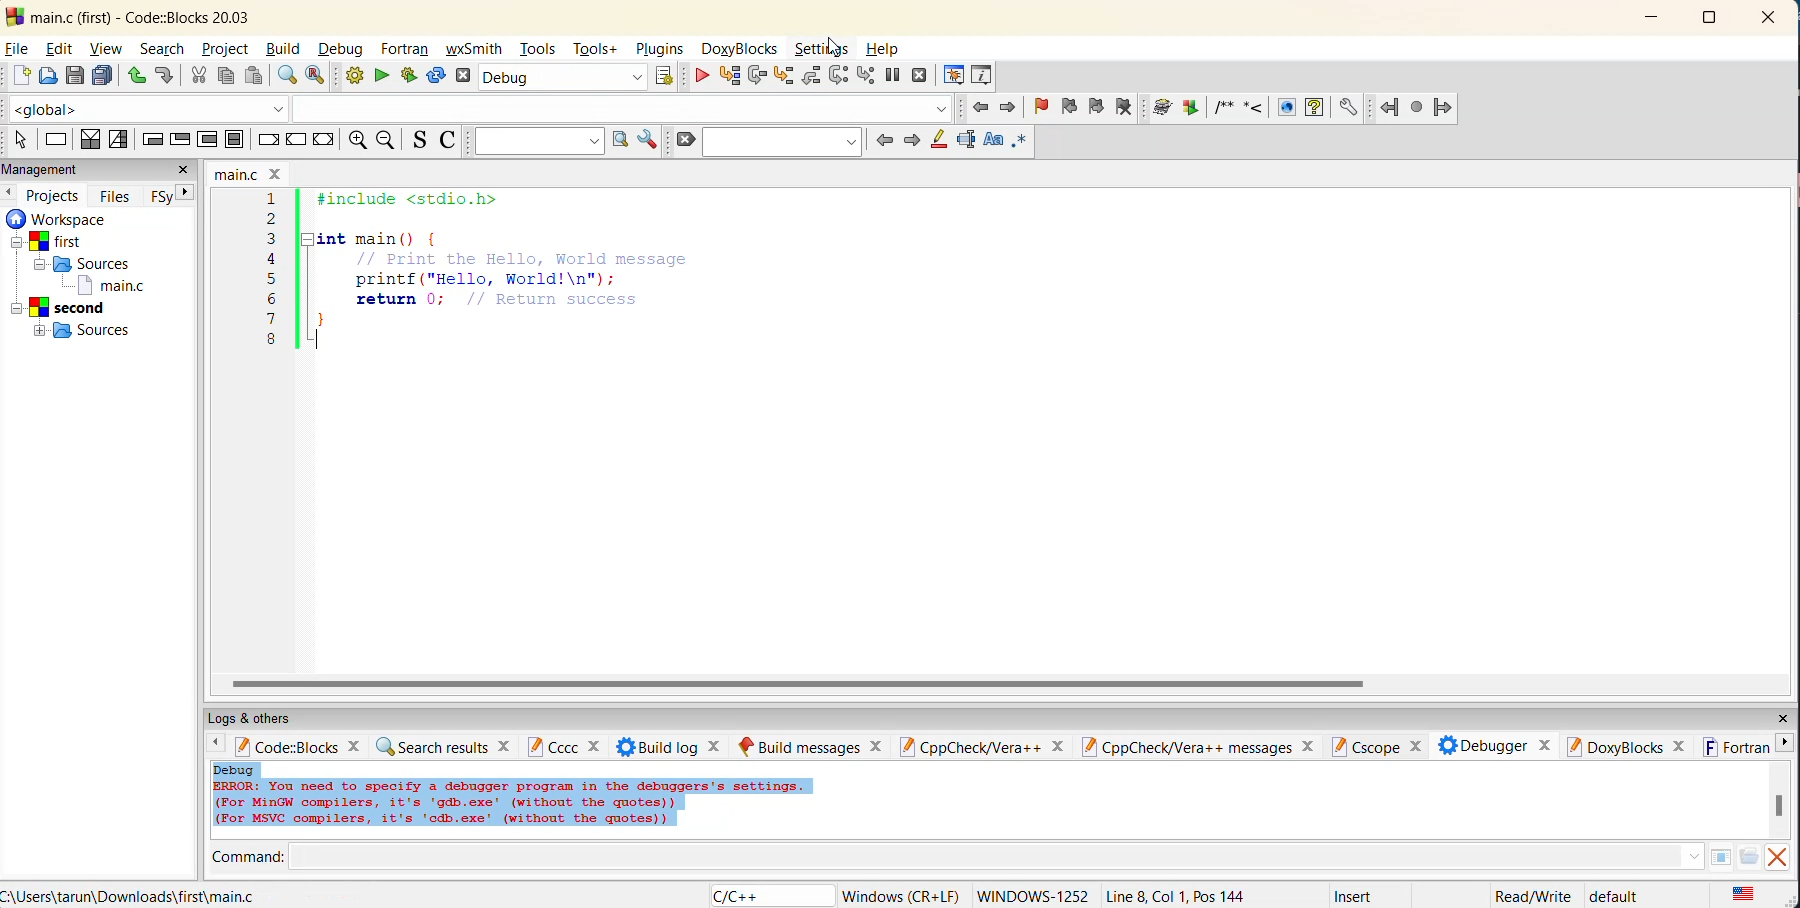  What do you see at coordinates (317, 78) in the screenshot?
I see `replace` at bounding box center [317, 78].